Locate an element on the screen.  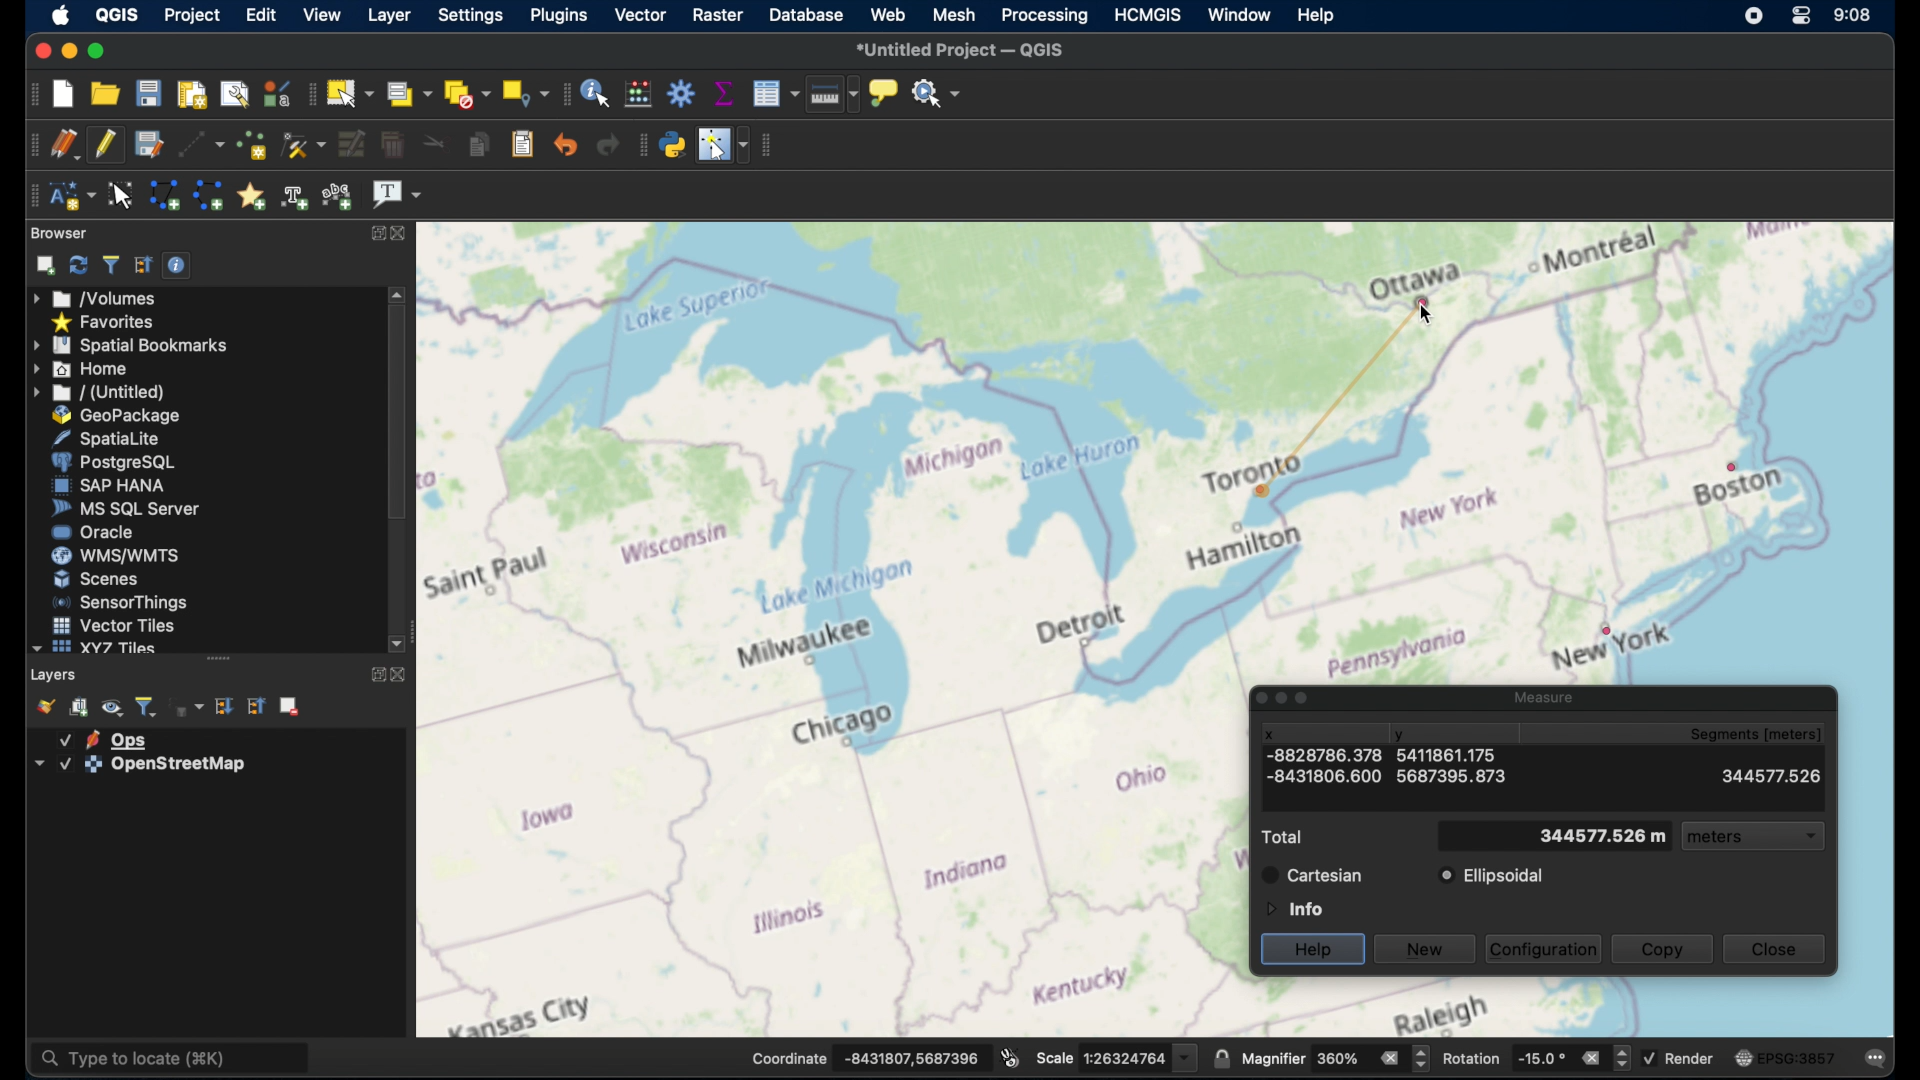
window is located at coordinates (1241, 13).